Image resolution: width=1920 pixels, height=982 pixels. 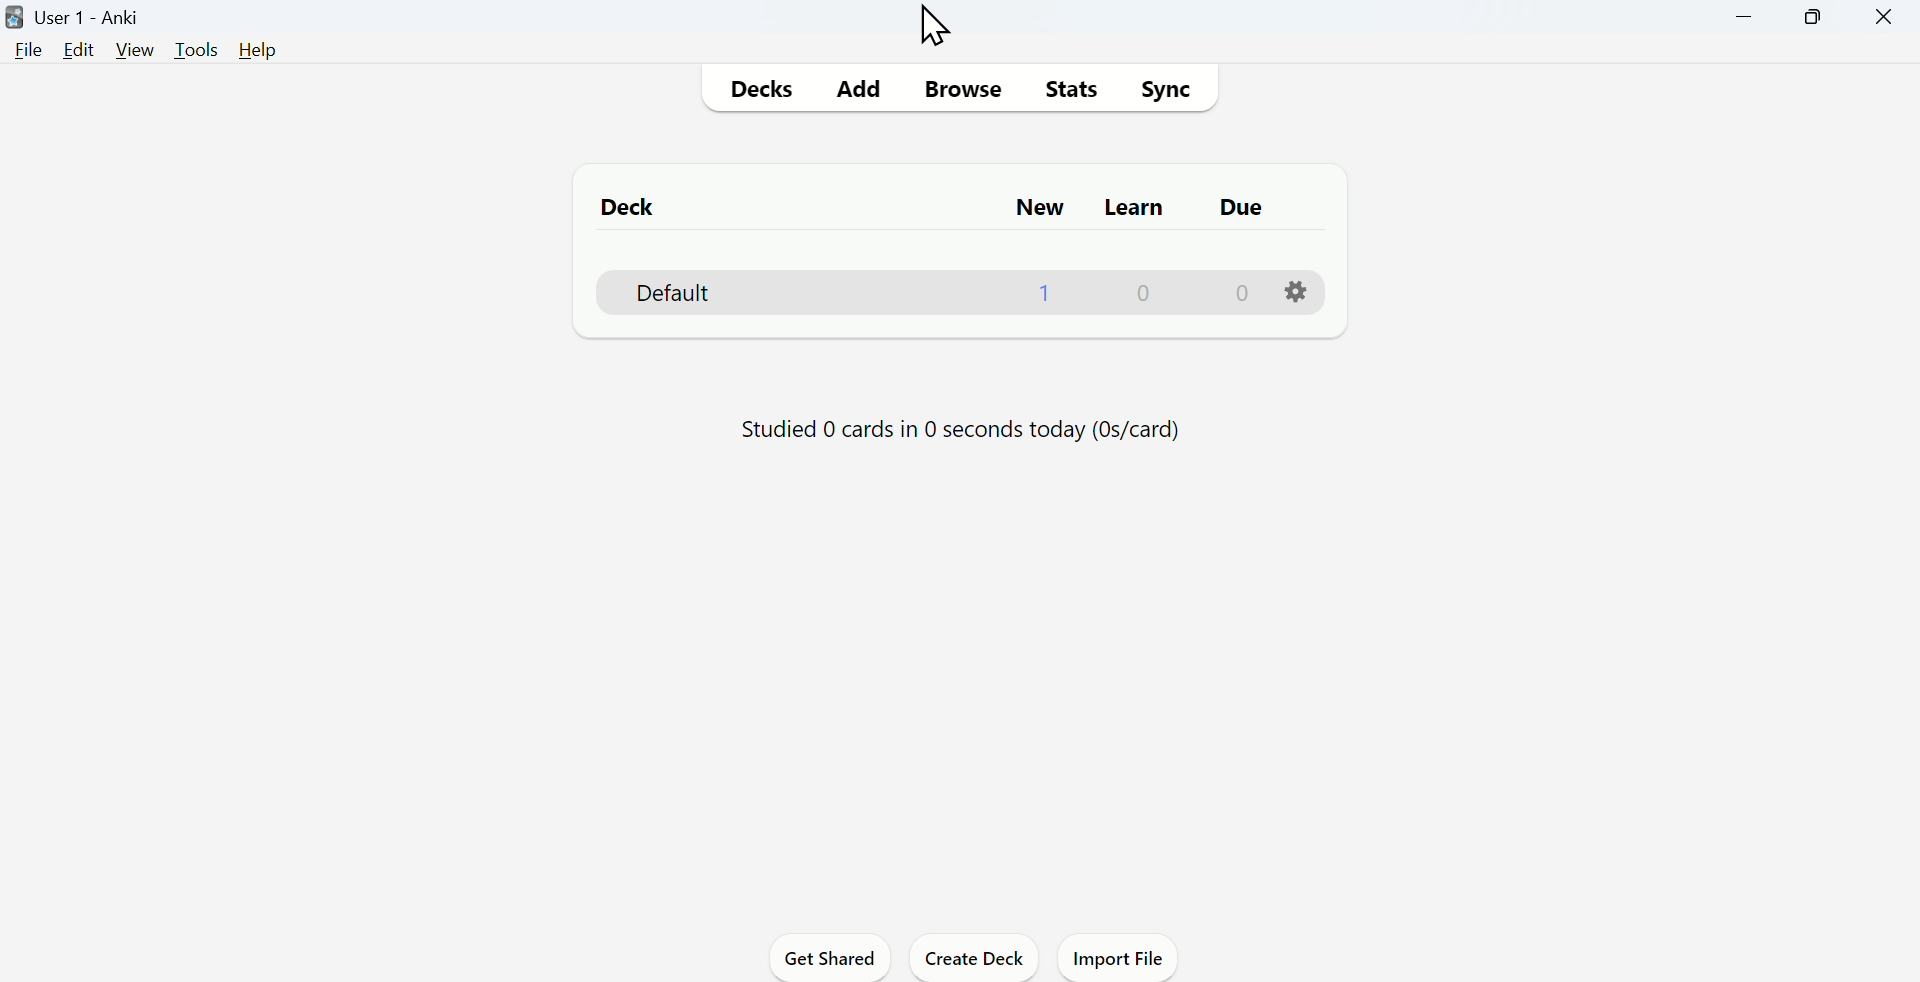 What do you see at coordinates (663, 292) in the screenshot?
I see `Deck` at bounding box center [663, 292].